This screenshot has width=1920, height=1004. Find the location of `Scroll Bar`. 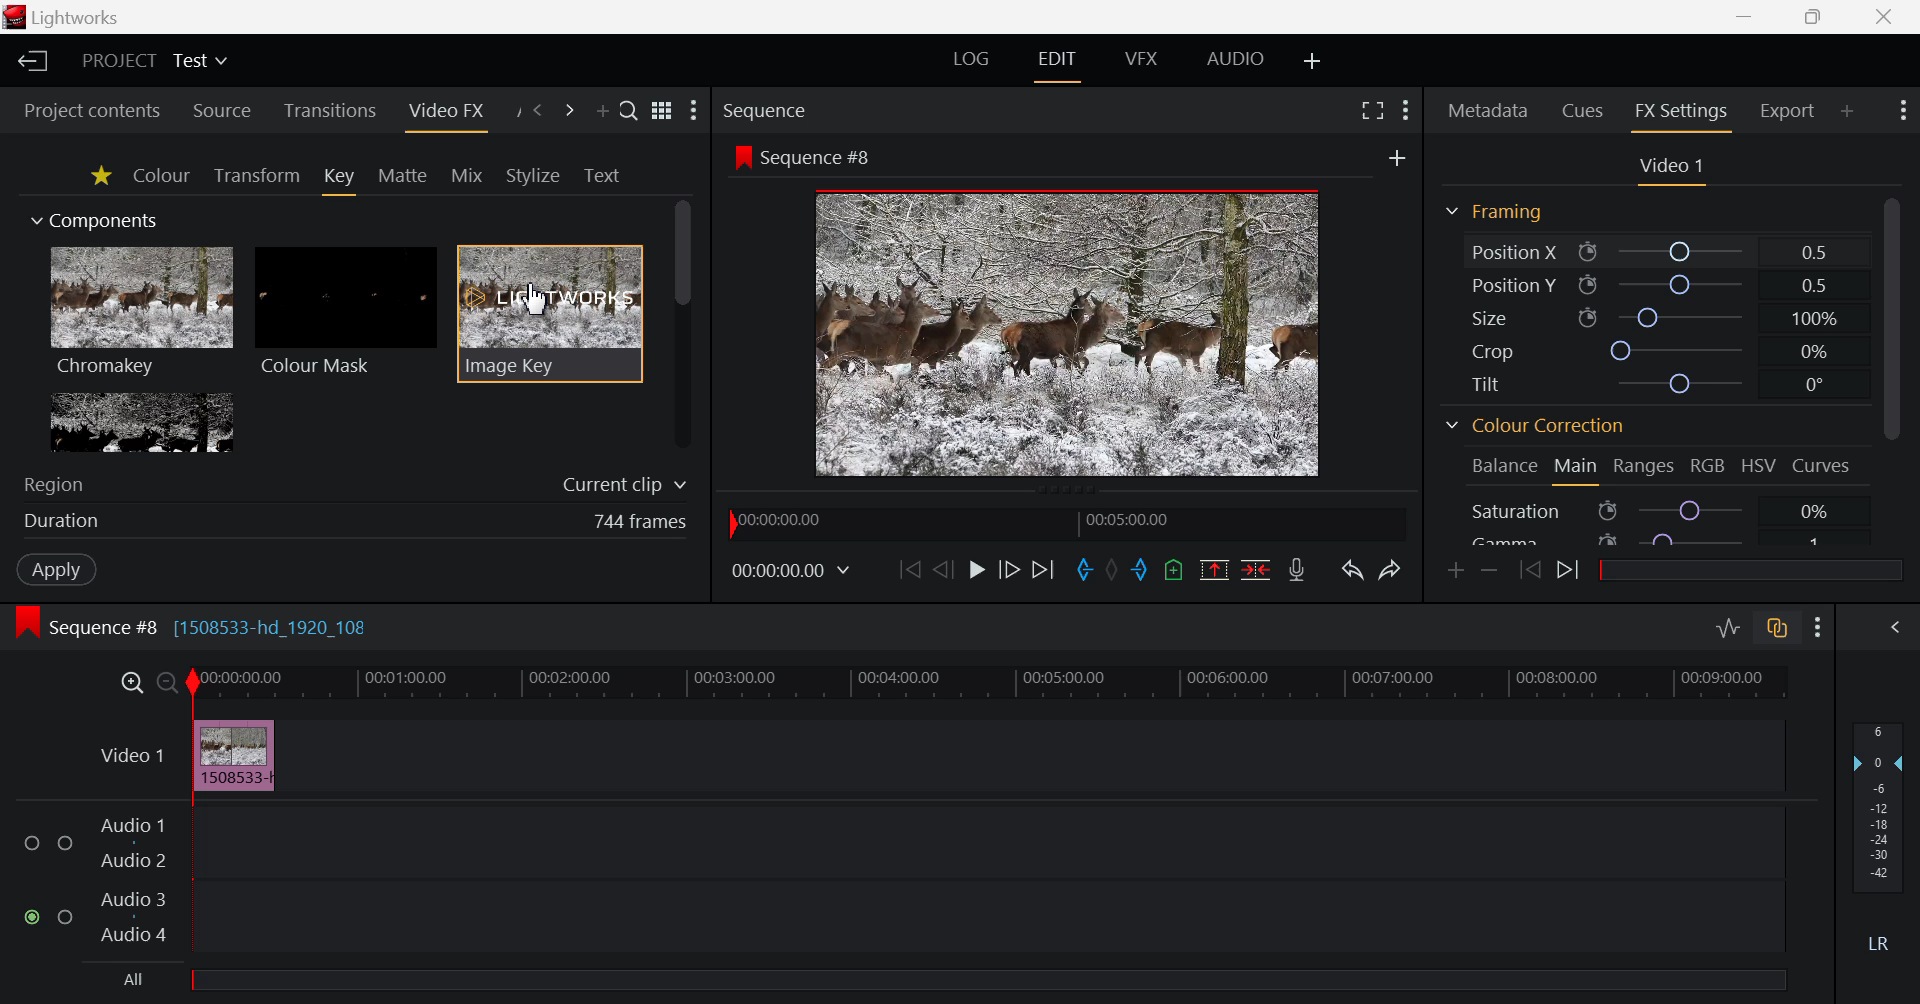

Scroll Bar is located at coordinates (1890, 364).